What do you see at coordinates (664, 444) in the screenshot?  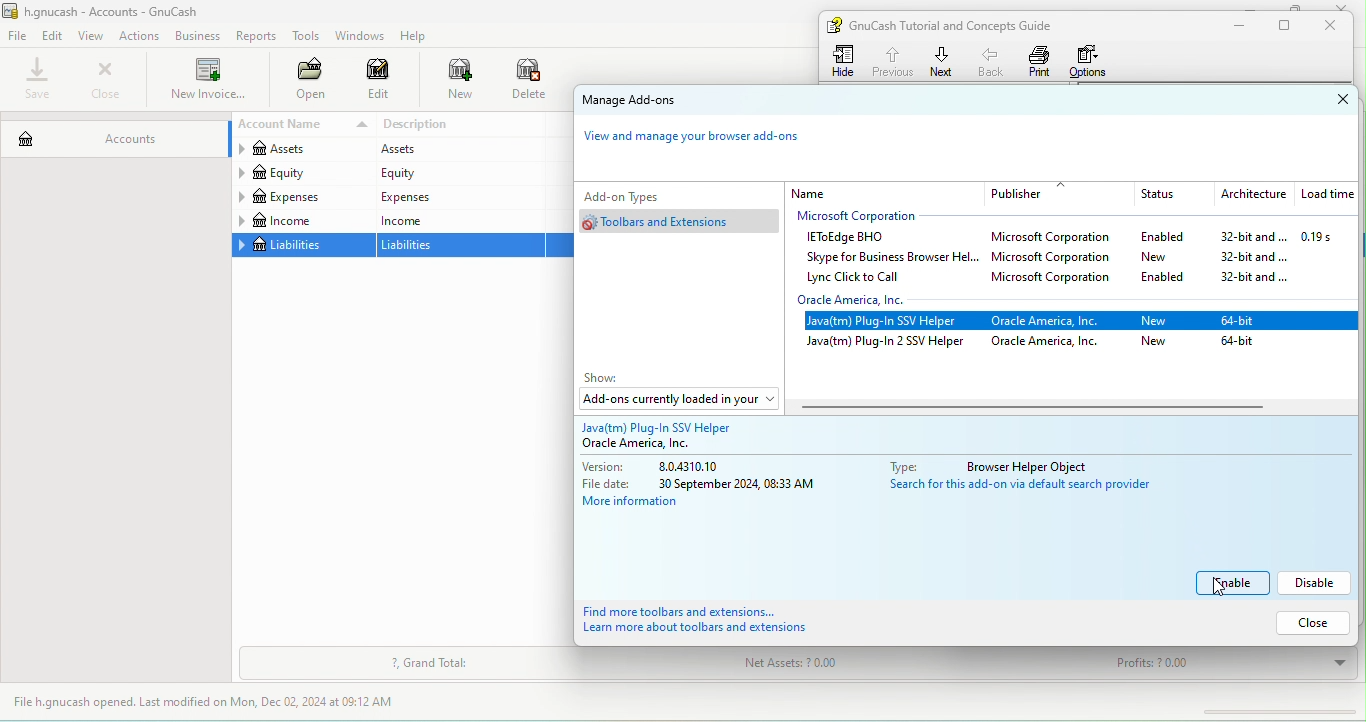 I see `oracle america lnc` at bounding box center [664, 444].